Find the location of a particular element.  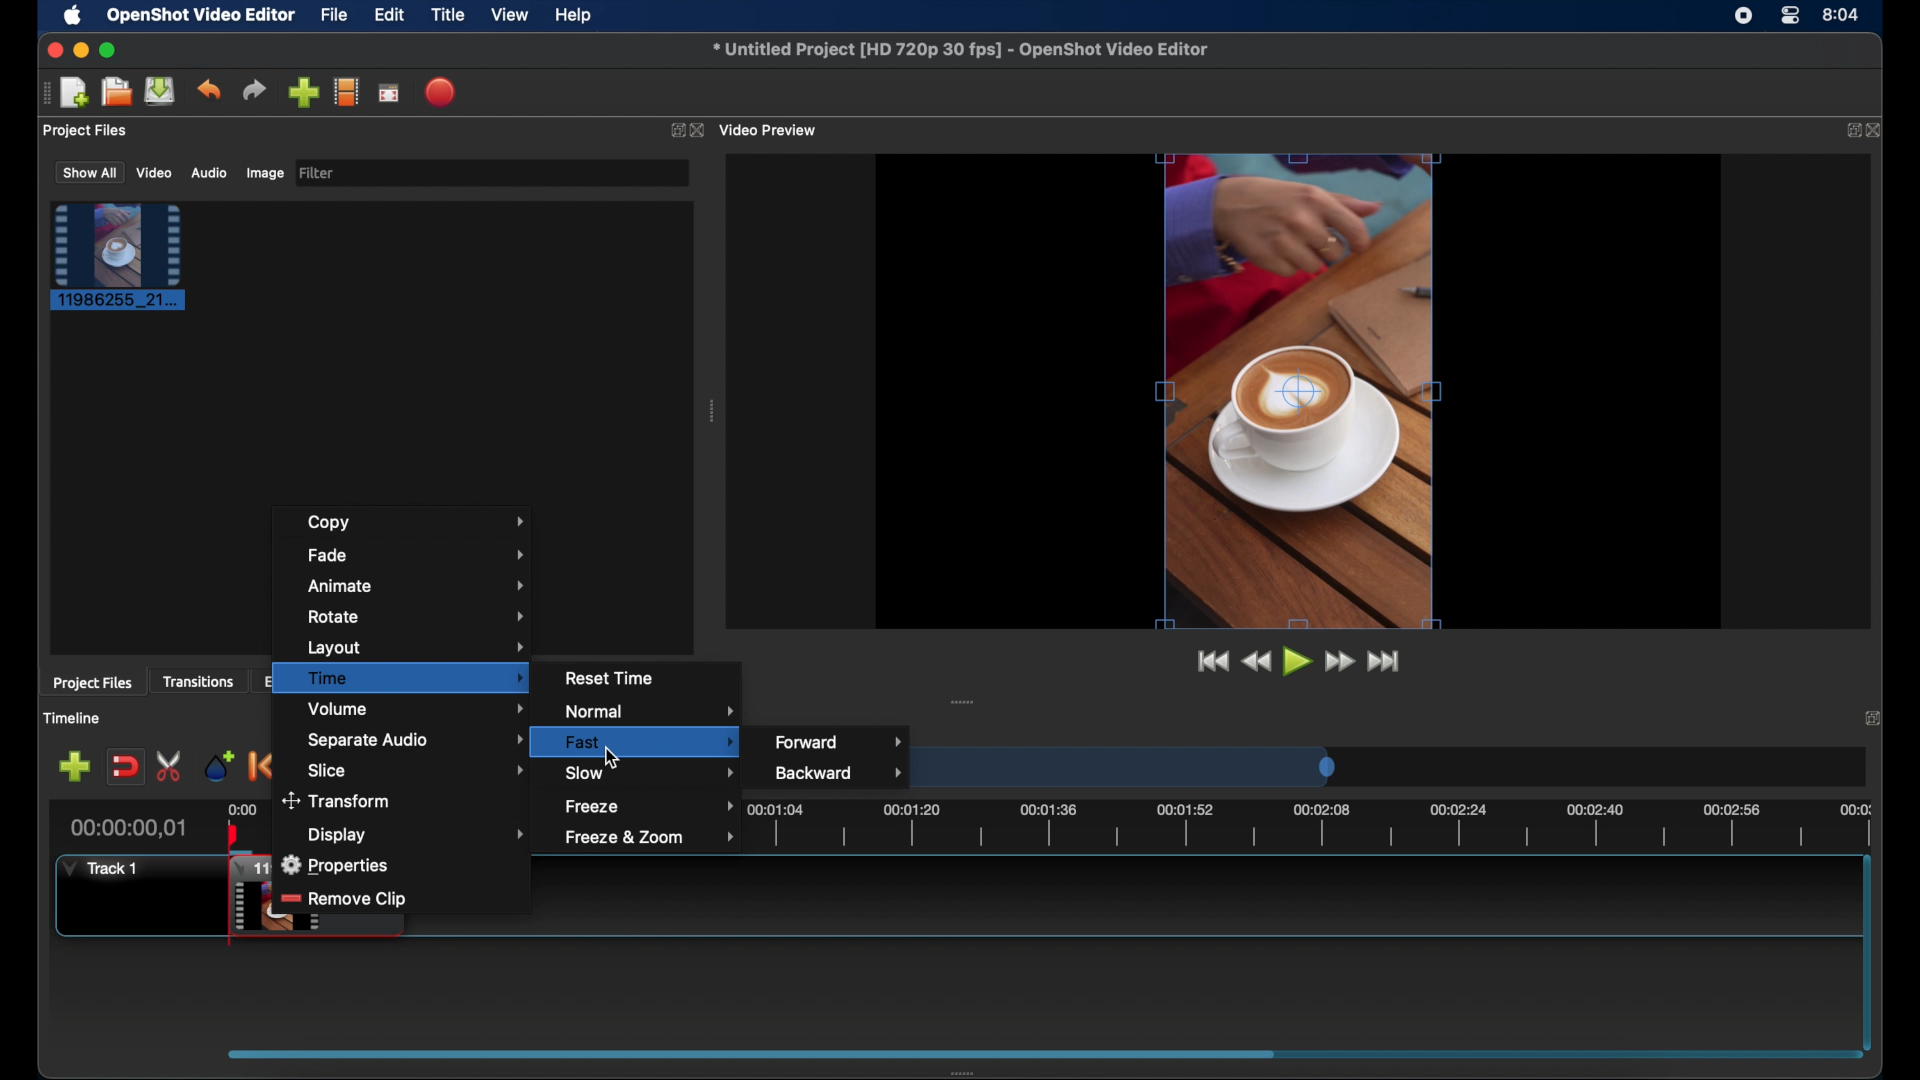

cursor is located at coordinates (615, 760).